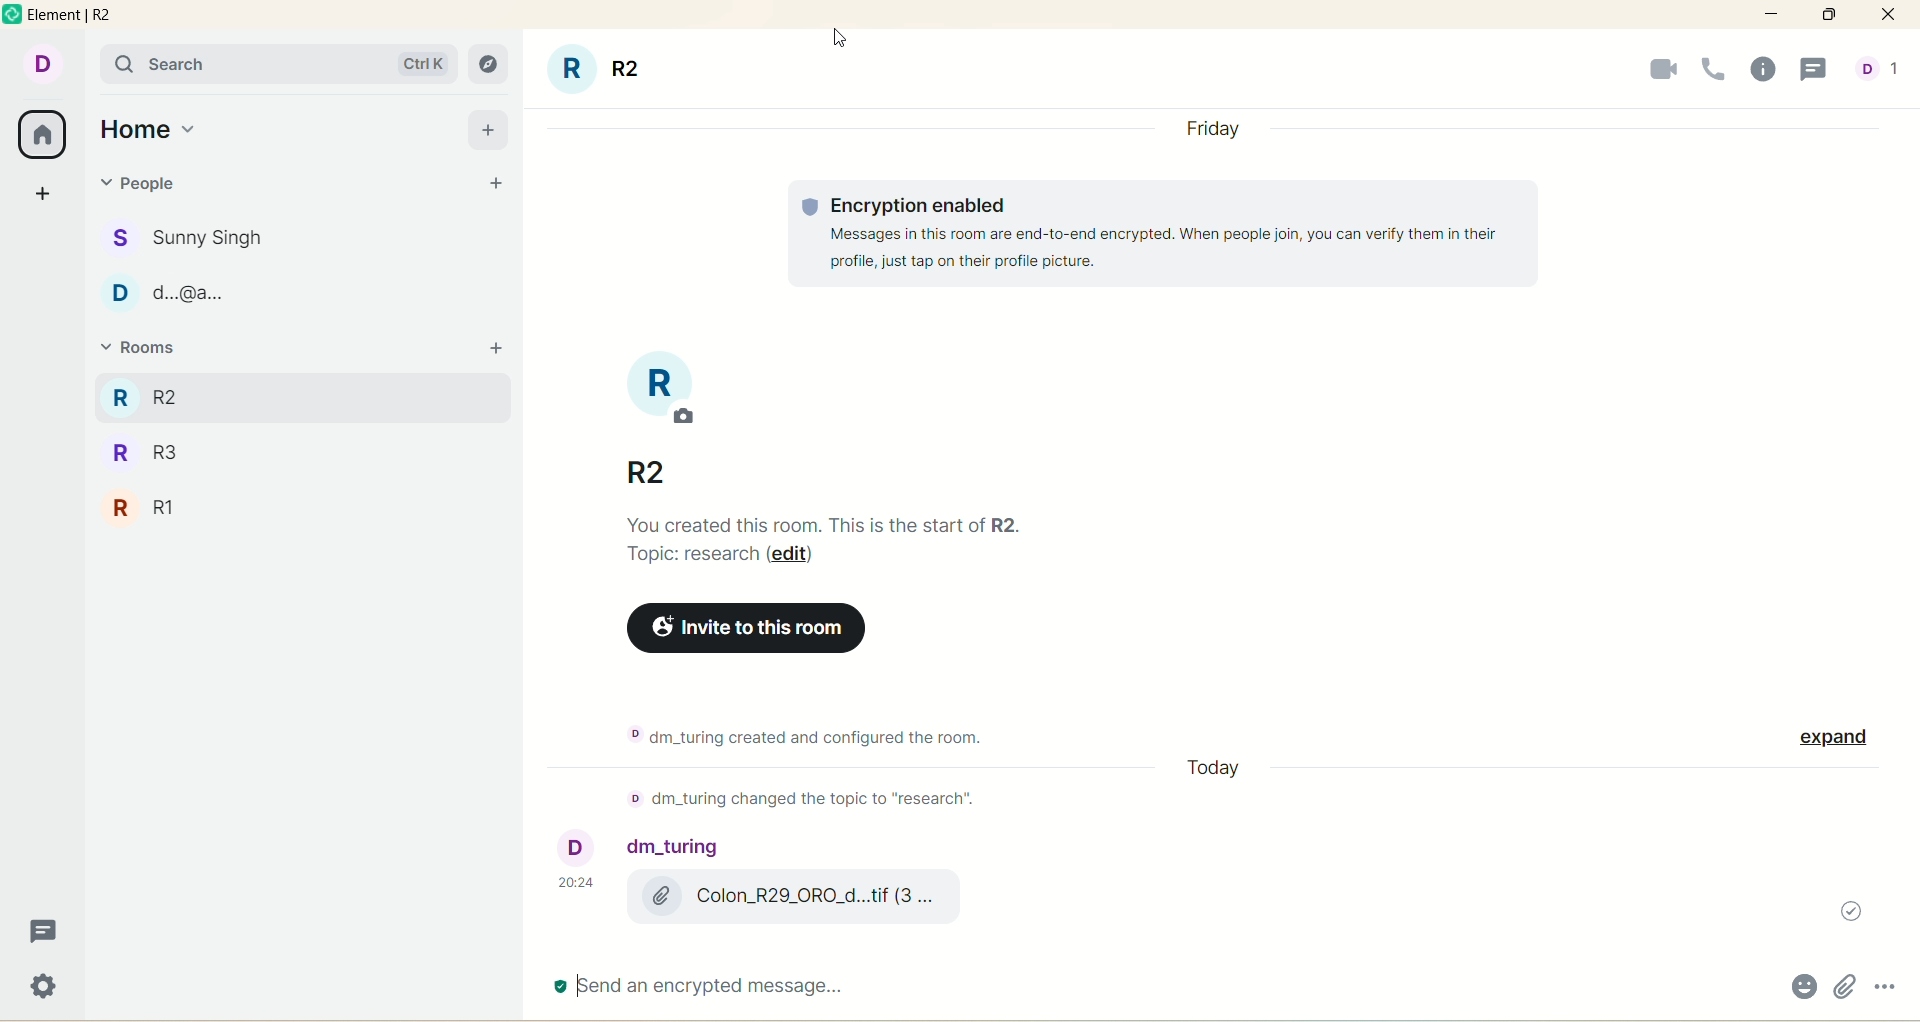 The height and width of the screenshot is (1022, 1920). What do you see at coordinates (154, 188) in the screenshot?
I see `people` at bounding box center [154, 188].